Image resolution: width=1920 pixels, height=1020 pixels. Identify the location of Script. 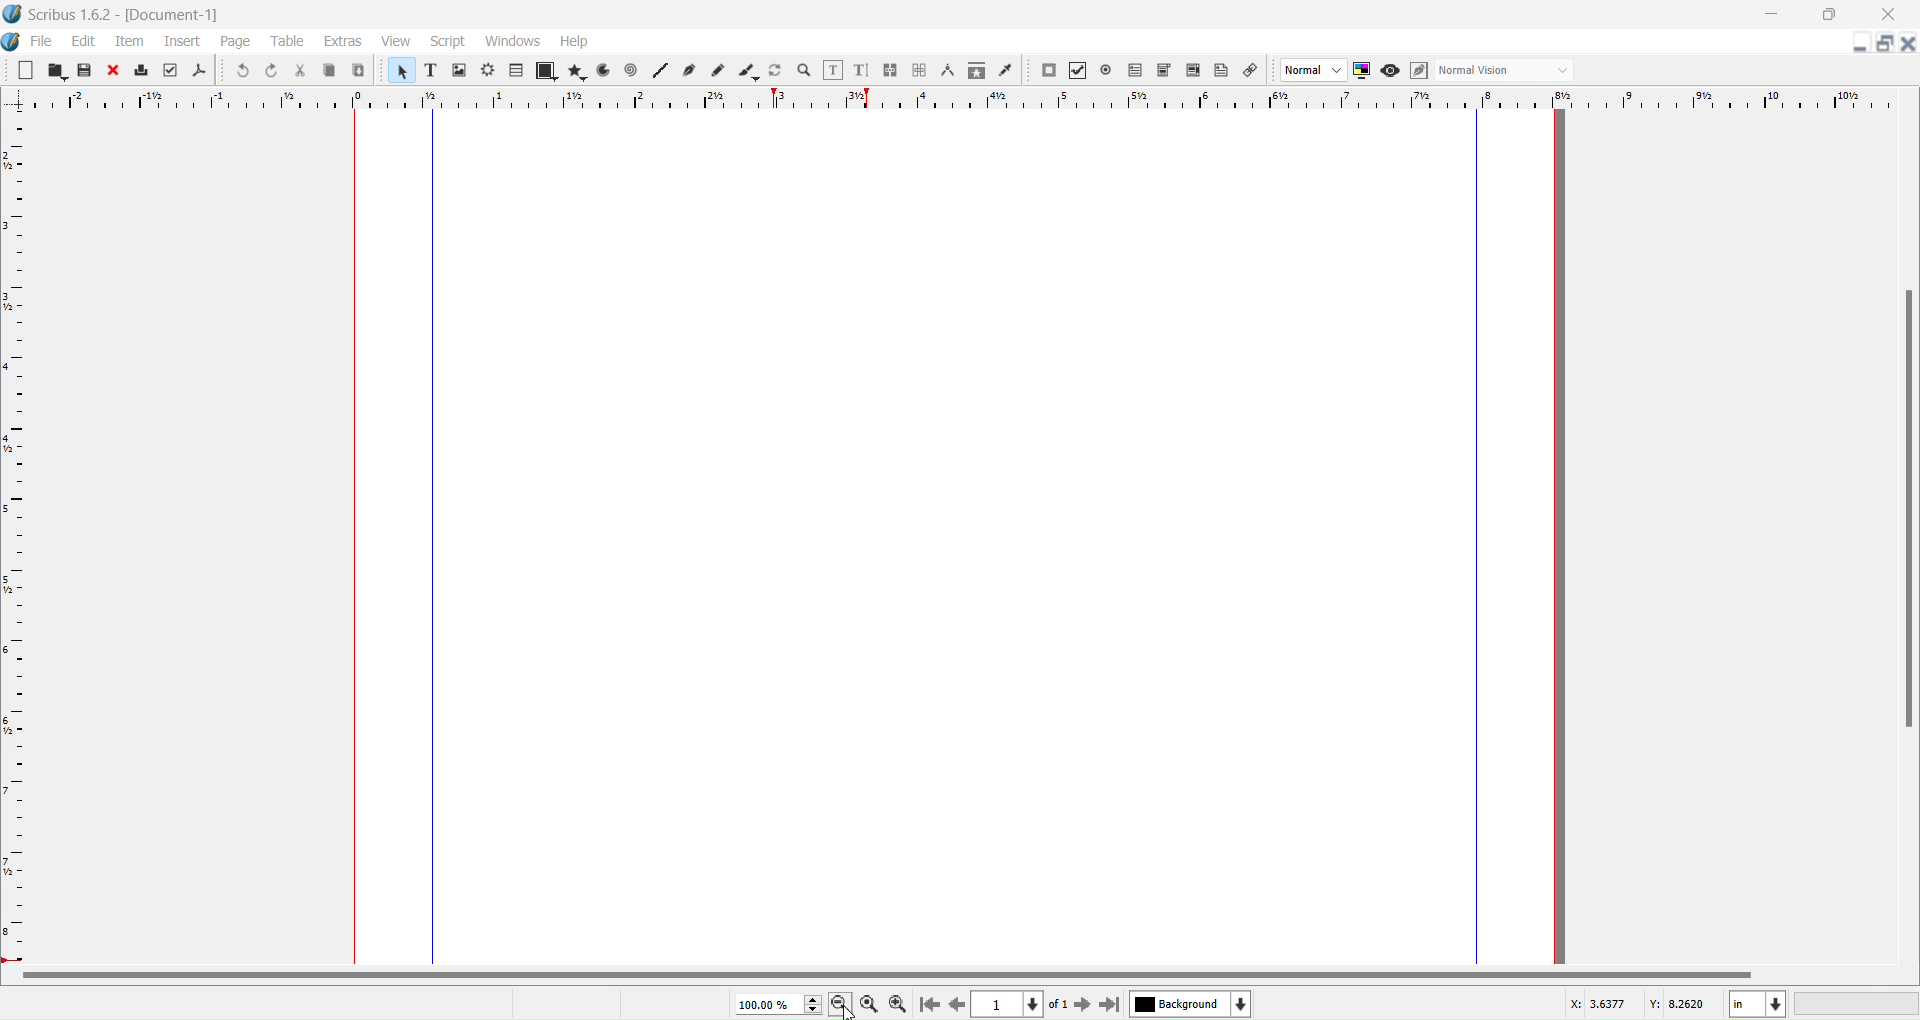
(449, 41).